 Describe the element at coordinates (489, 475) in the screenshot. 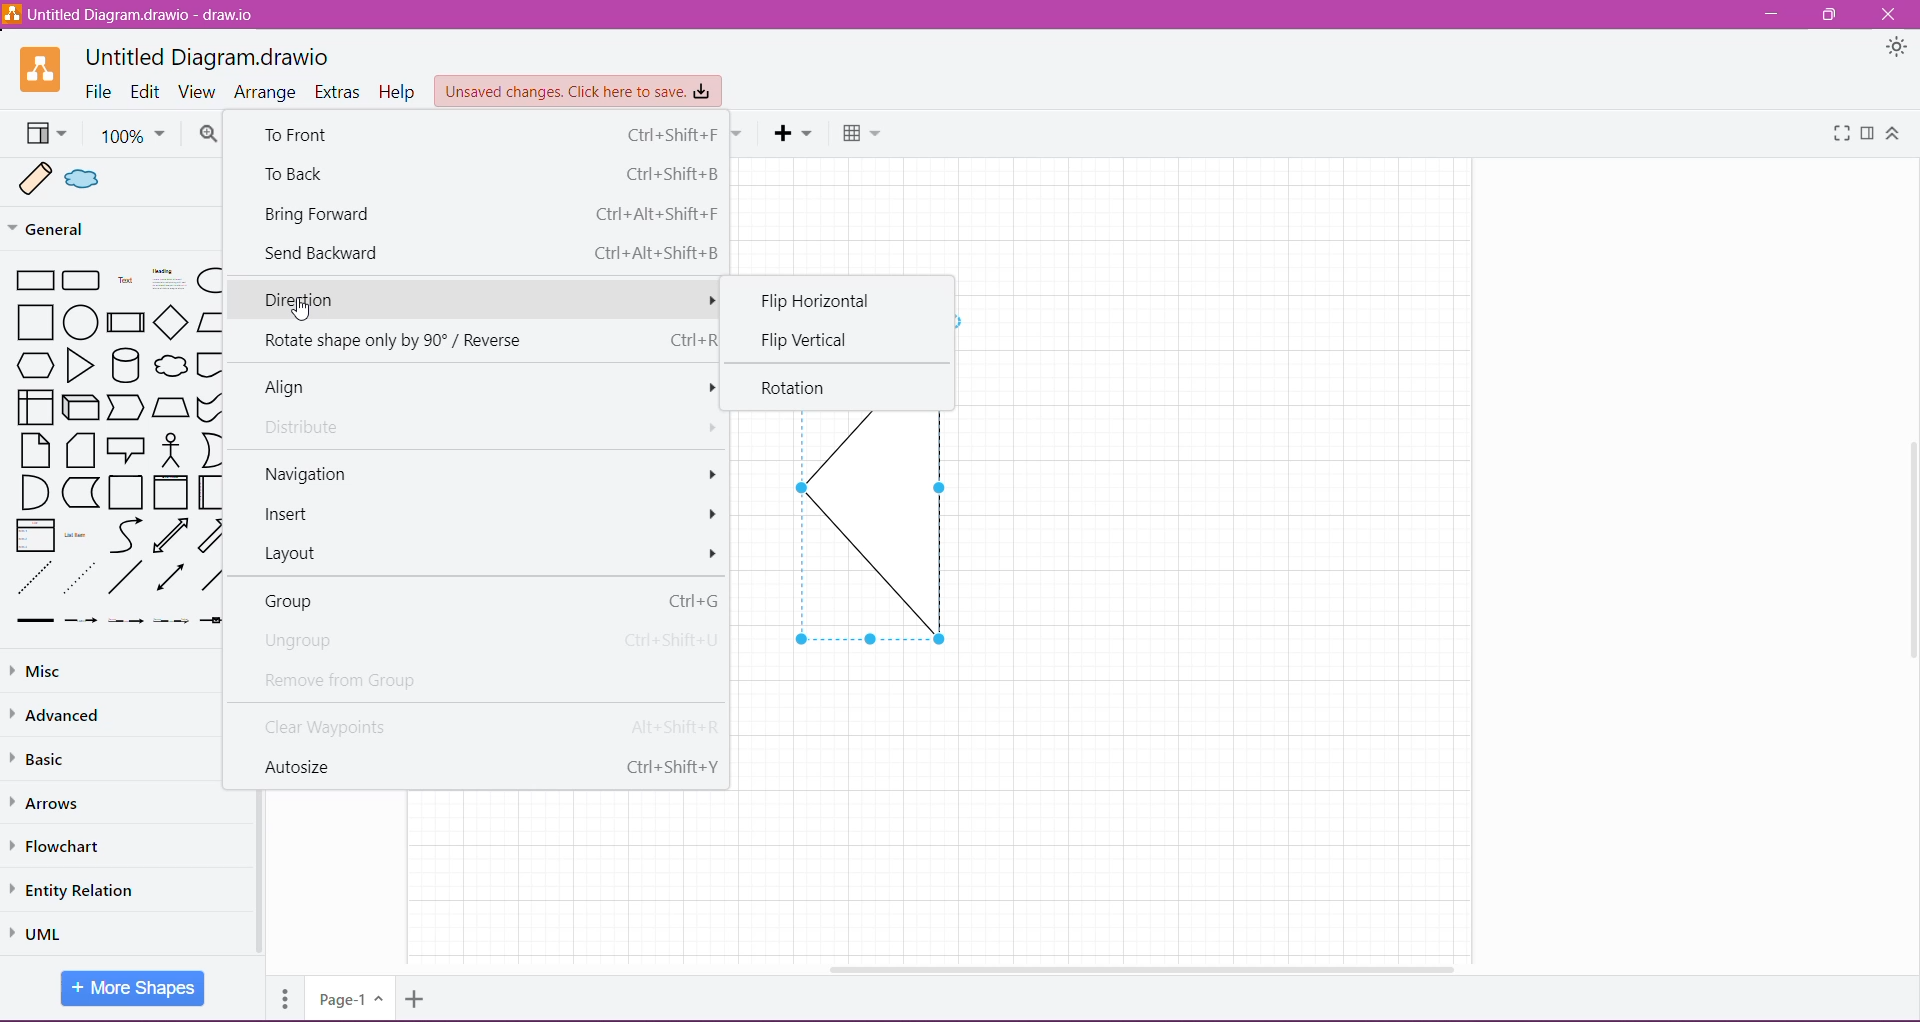

I see `Navigation` at that location.